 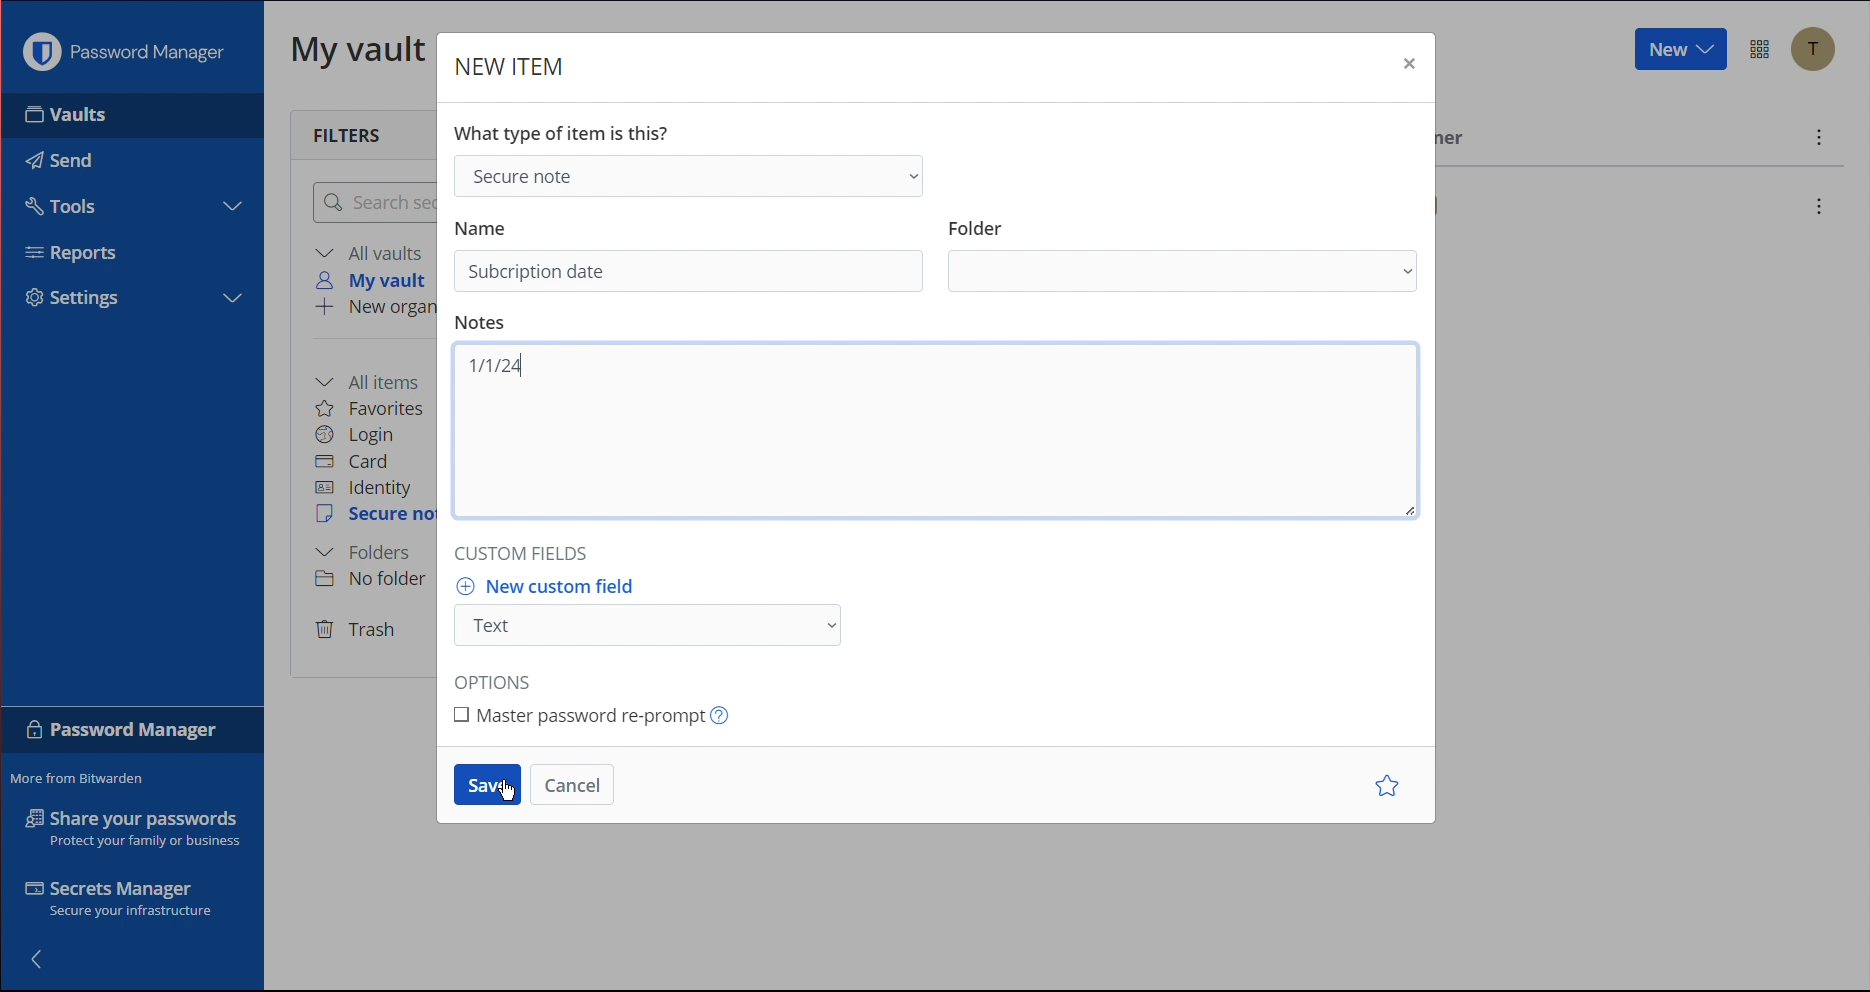 I want to click on All vaults, so click(x=373, y=252).